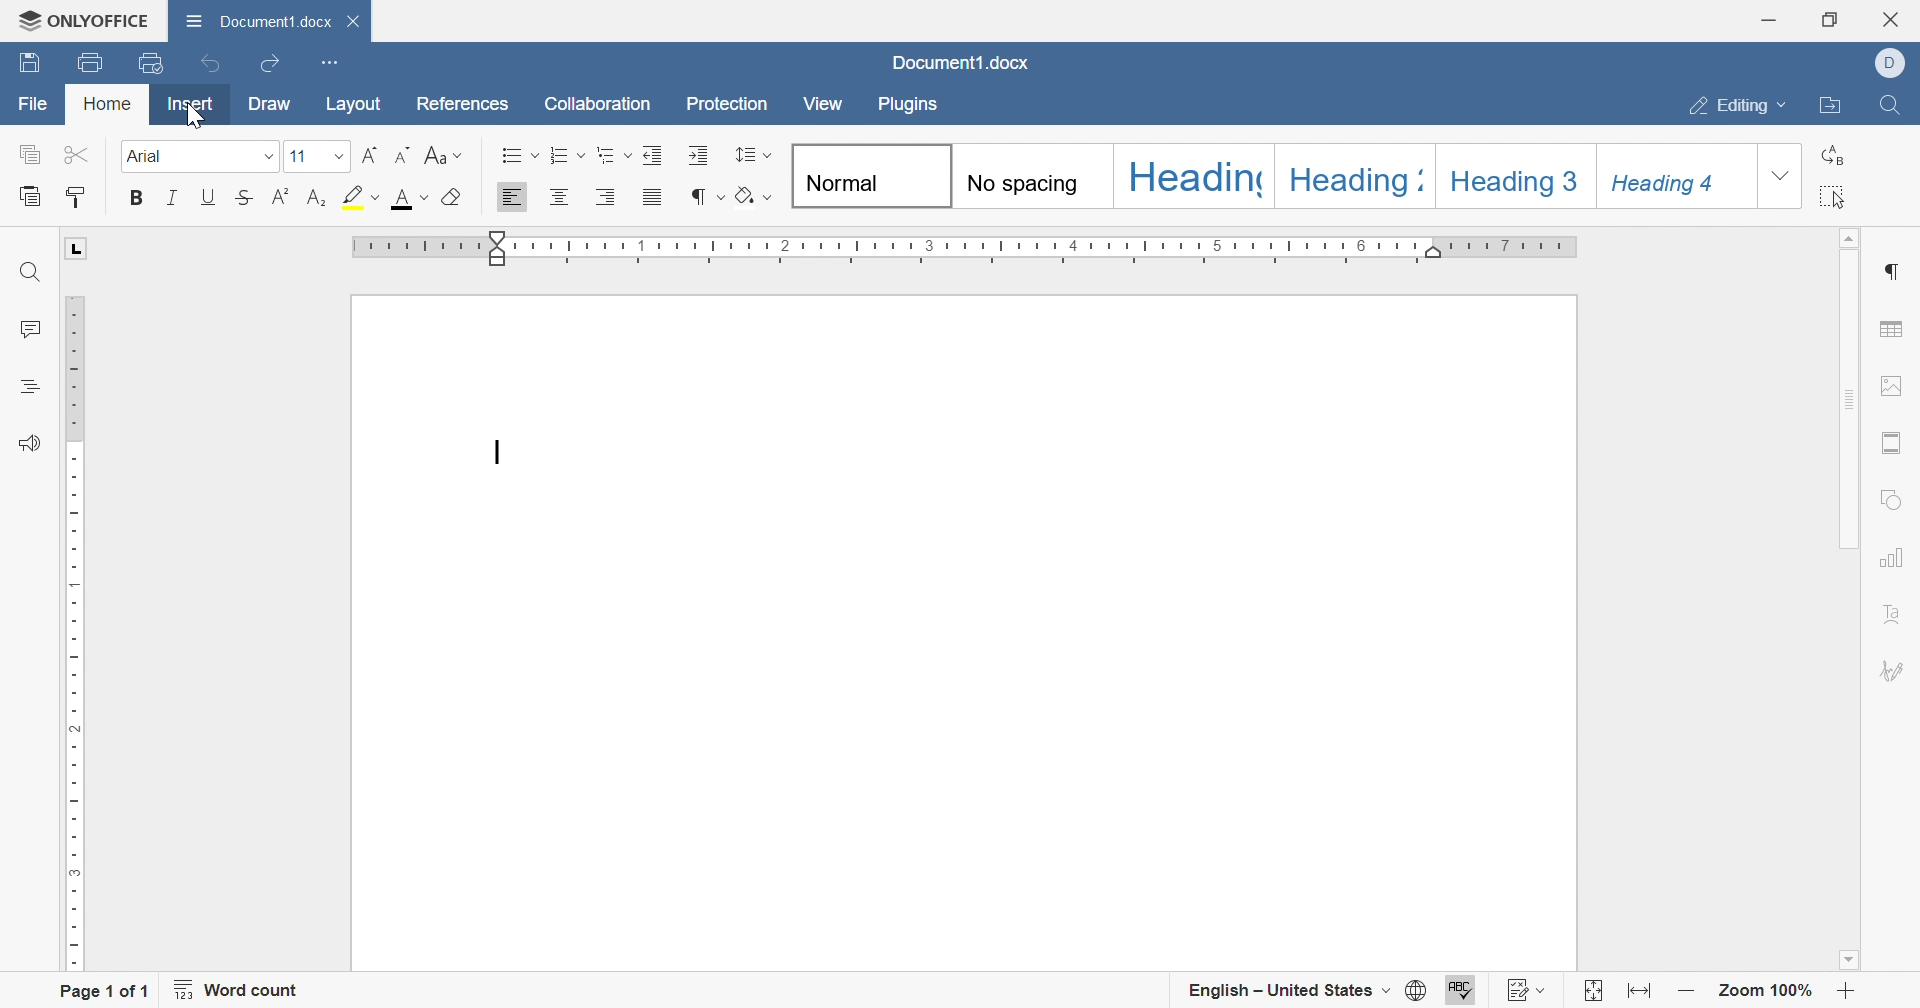  Describe the element at coordinates (1360, 176) in the screenshot. I see `Heading 2` at that location.